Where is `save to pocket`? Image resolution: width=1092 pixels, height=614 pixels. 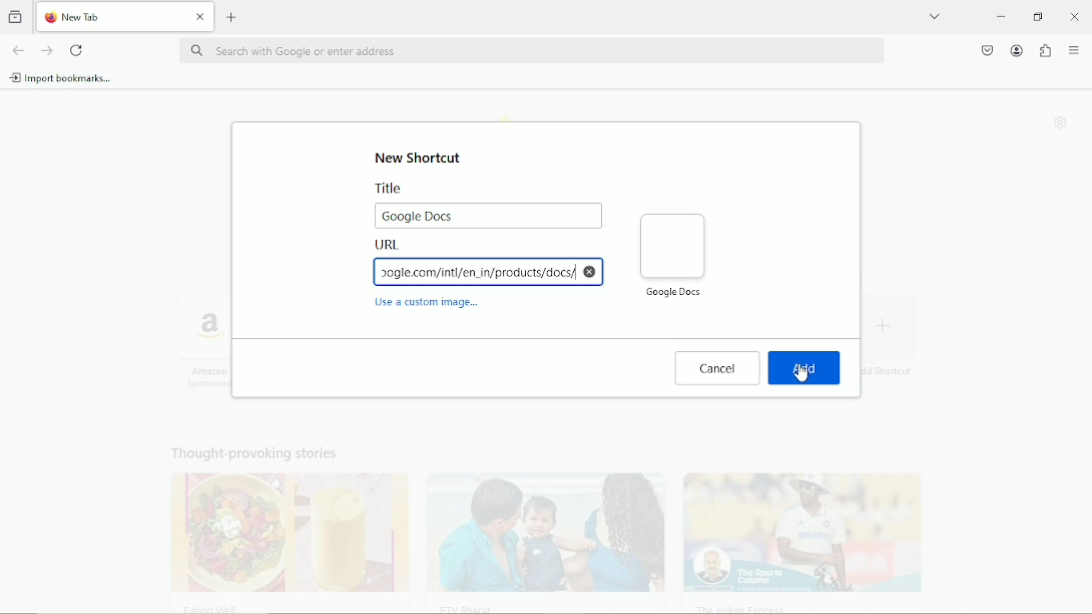
save to pocket is located at coordinates (986, 49).